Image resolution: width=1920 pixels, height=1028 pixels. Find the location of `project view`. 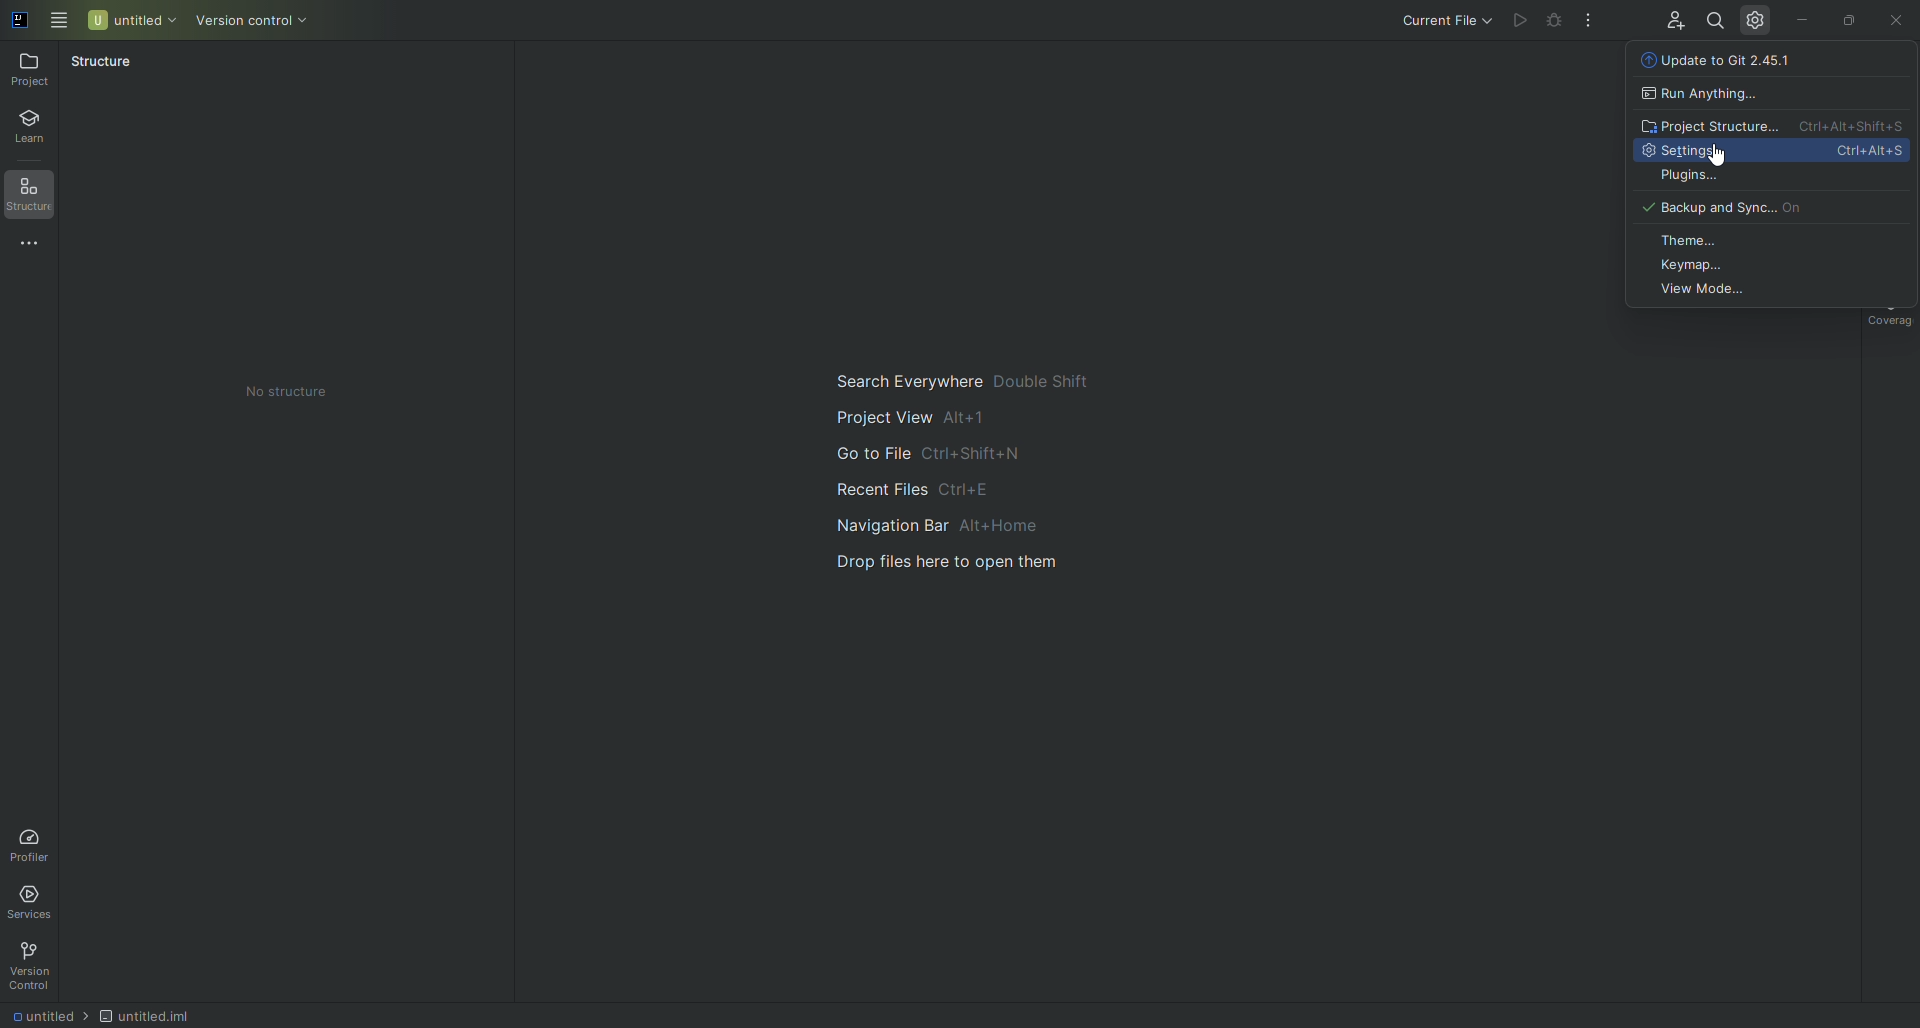

project view is located at coordinates (963, 417).